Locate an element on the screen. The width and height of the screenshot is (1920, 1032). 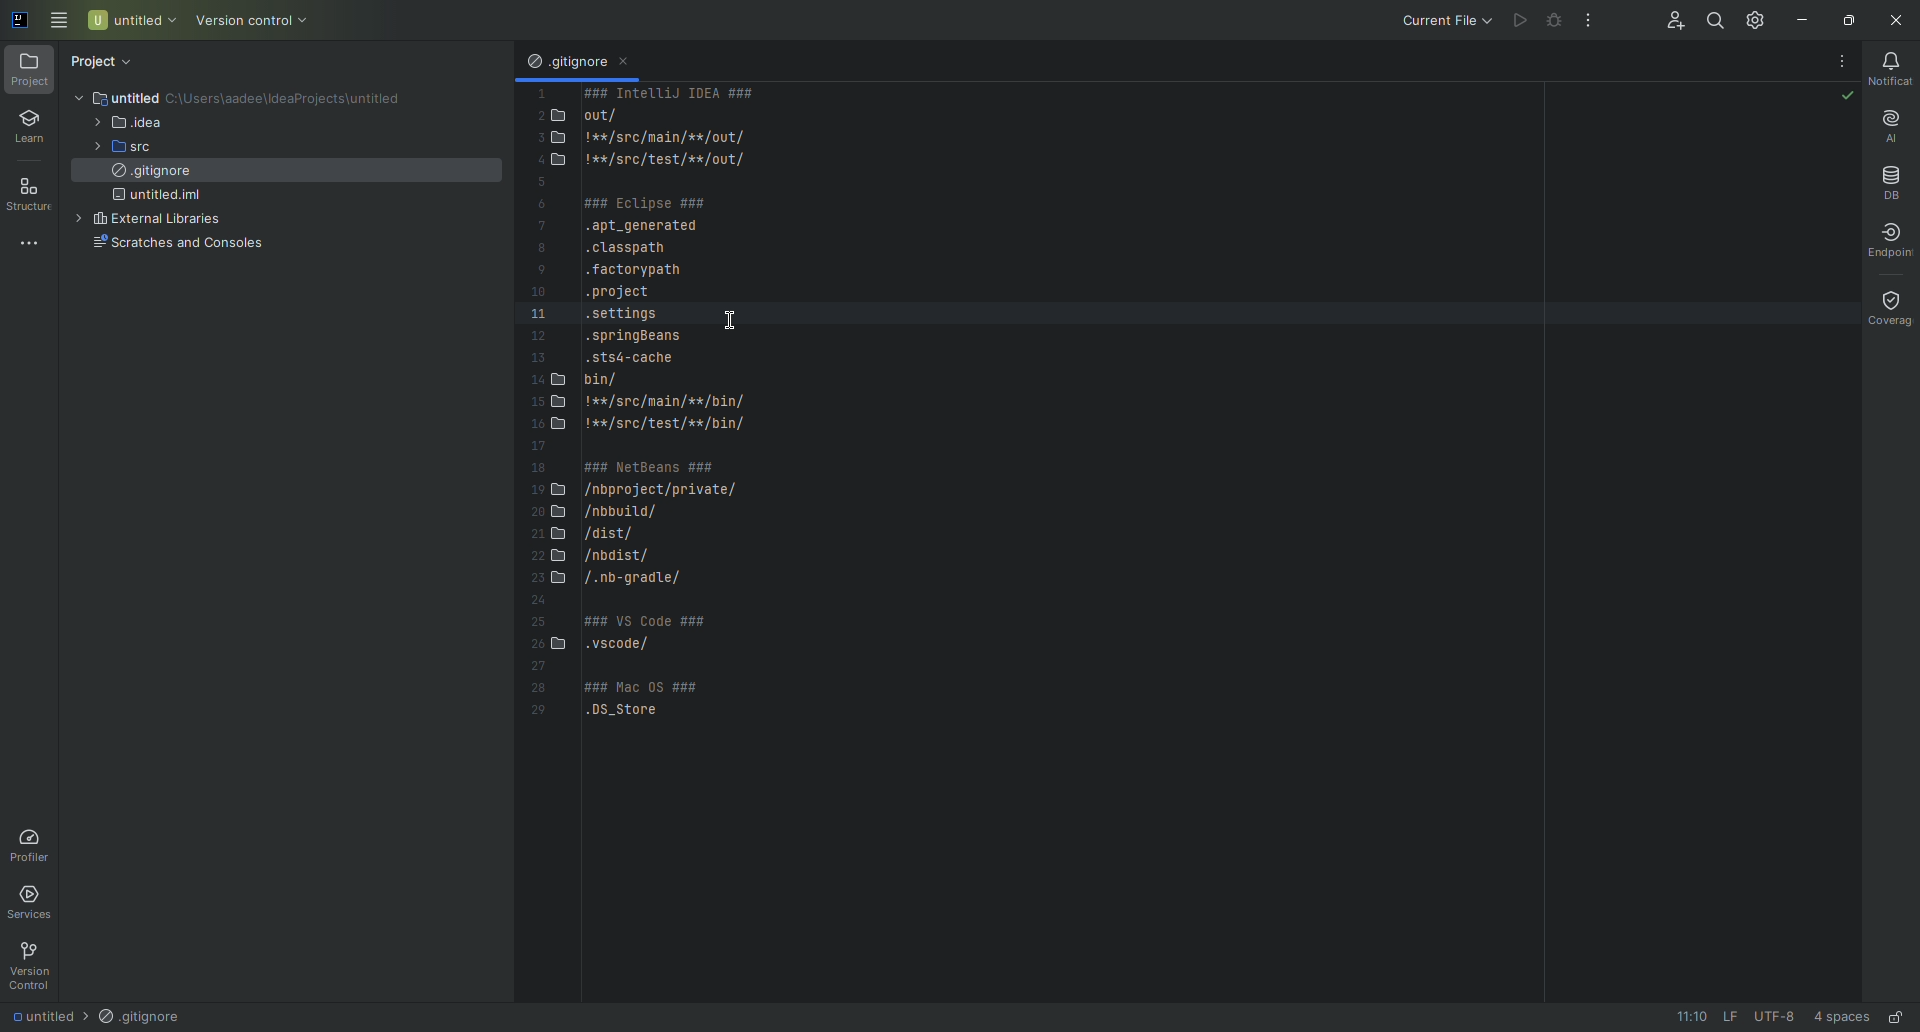
Current file is located at coordinates (1439, 19).